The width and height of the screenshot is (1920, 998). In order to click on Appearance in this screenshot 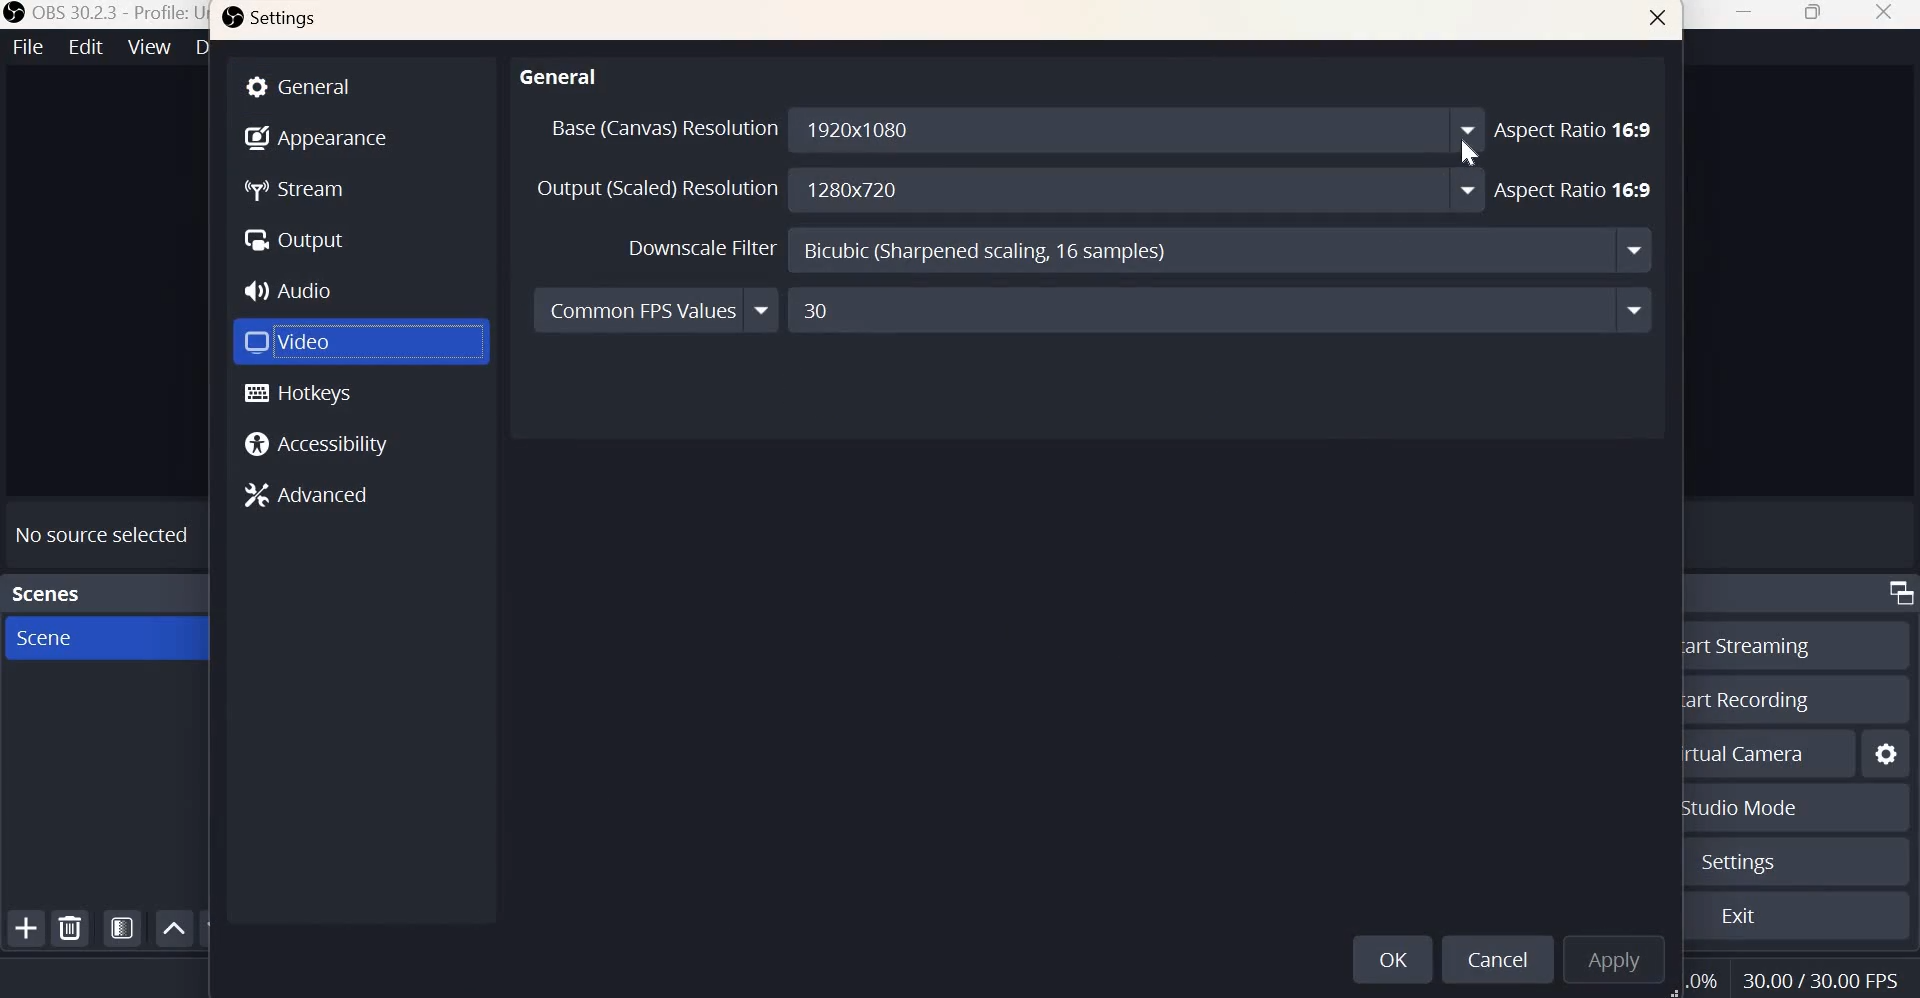, I will do `click(316, 135)`.